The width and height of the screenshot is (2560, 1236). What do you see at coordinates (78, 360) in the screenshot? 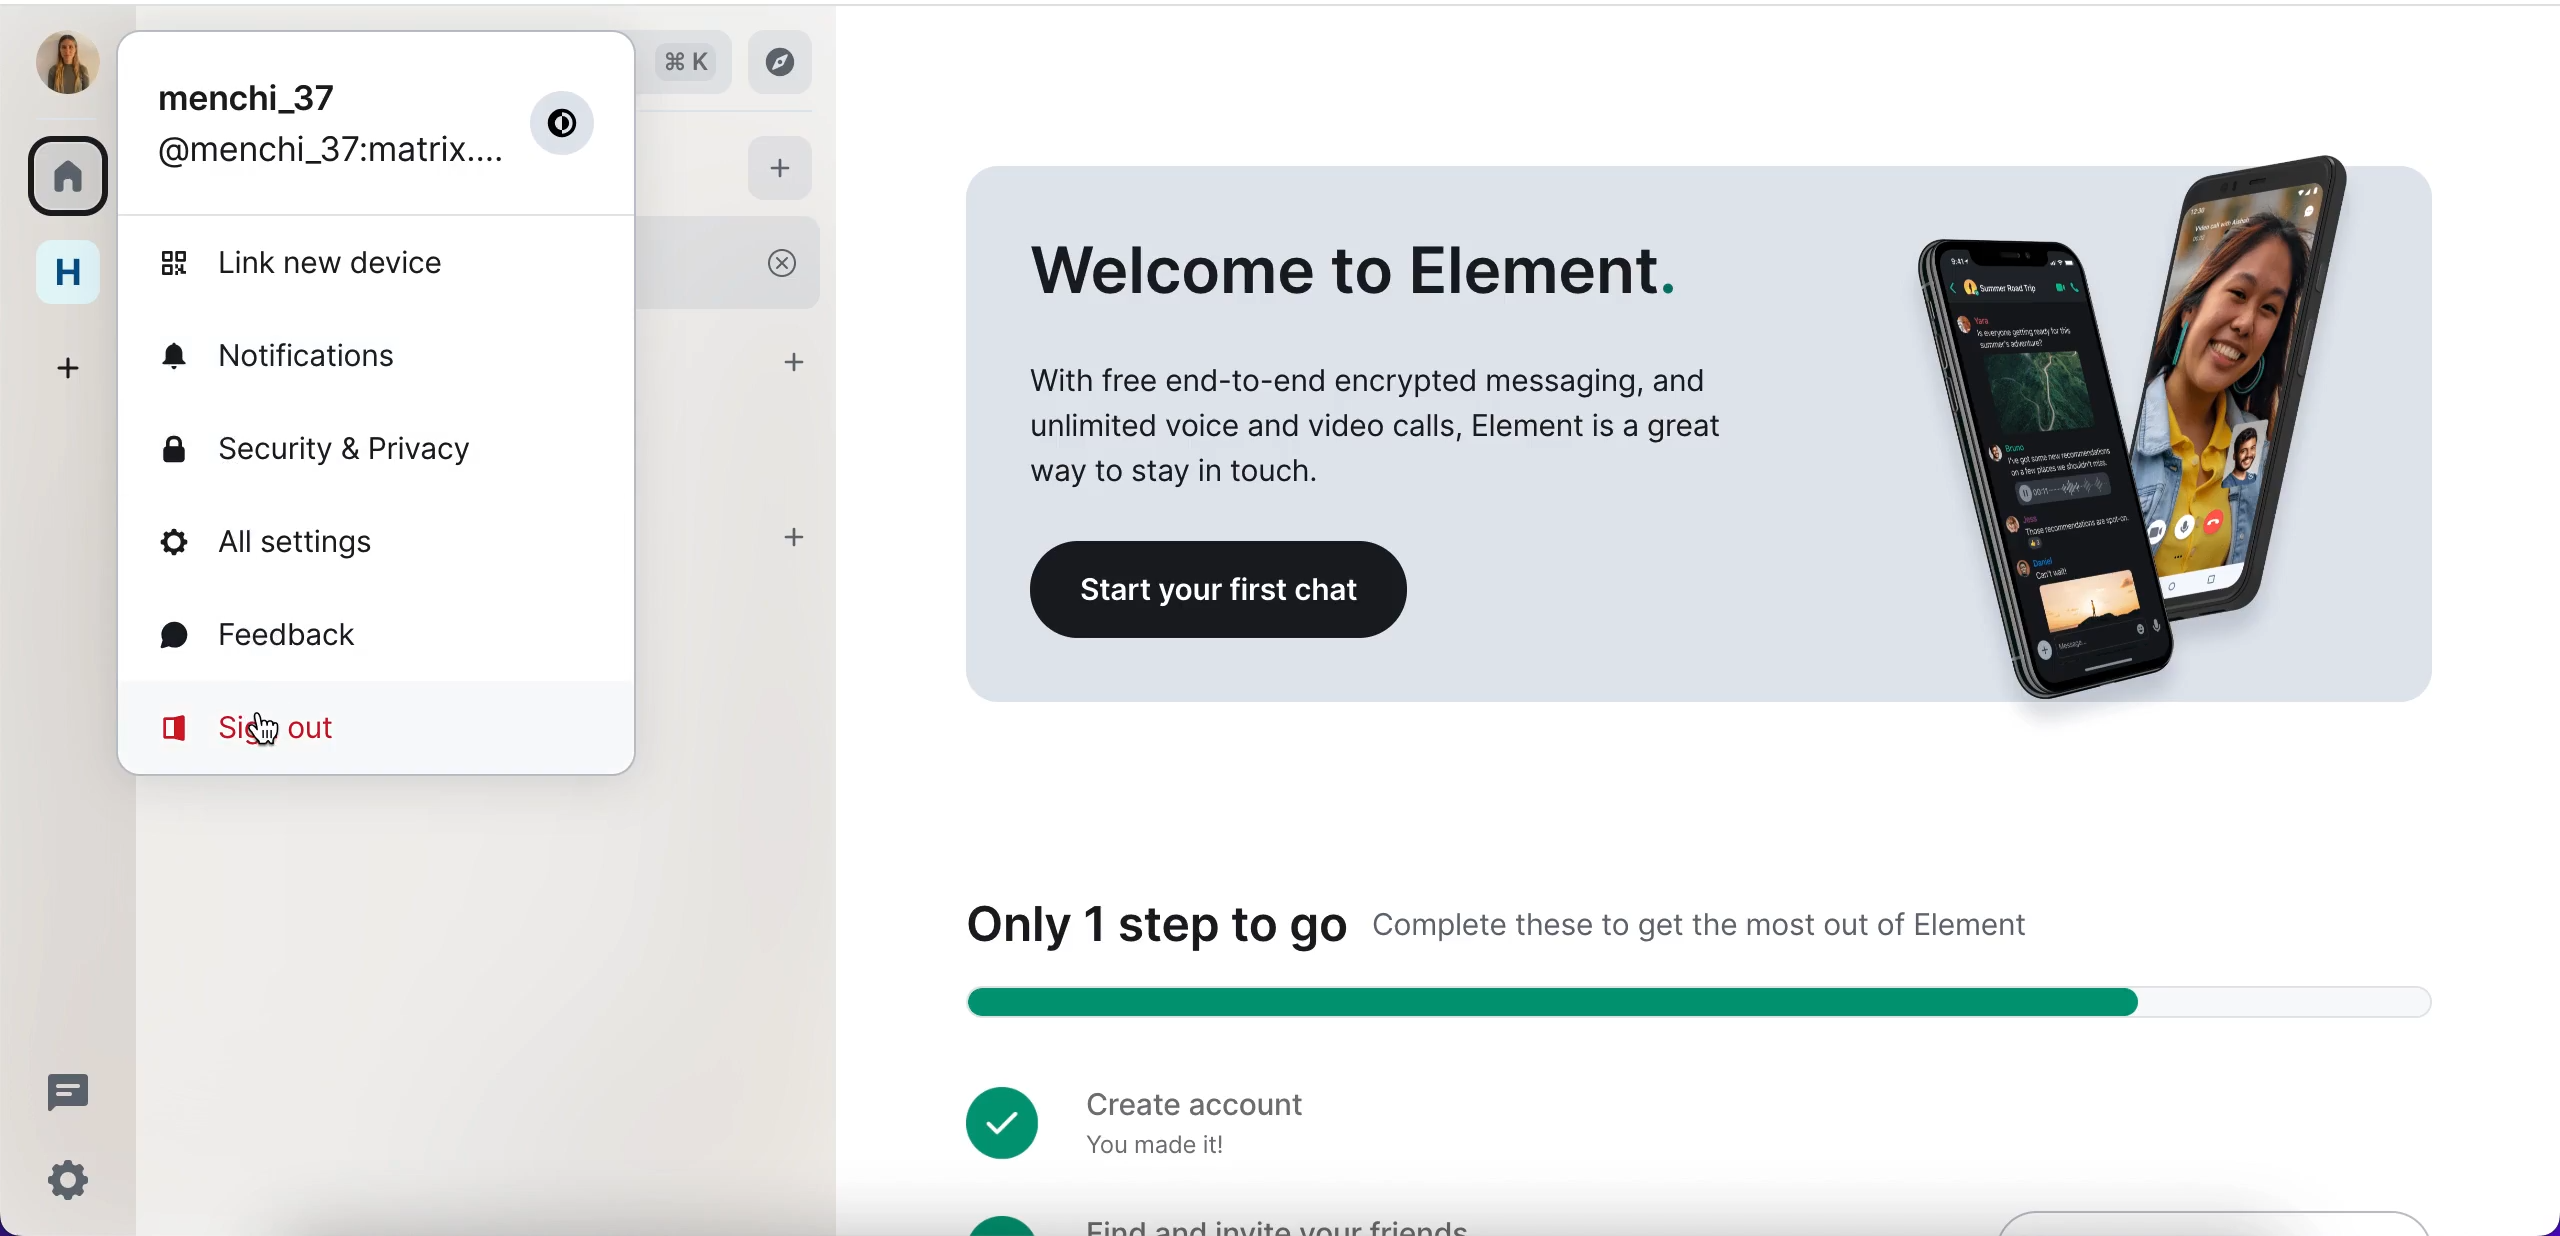
I see `create a space` at bounding box center [78, 360].